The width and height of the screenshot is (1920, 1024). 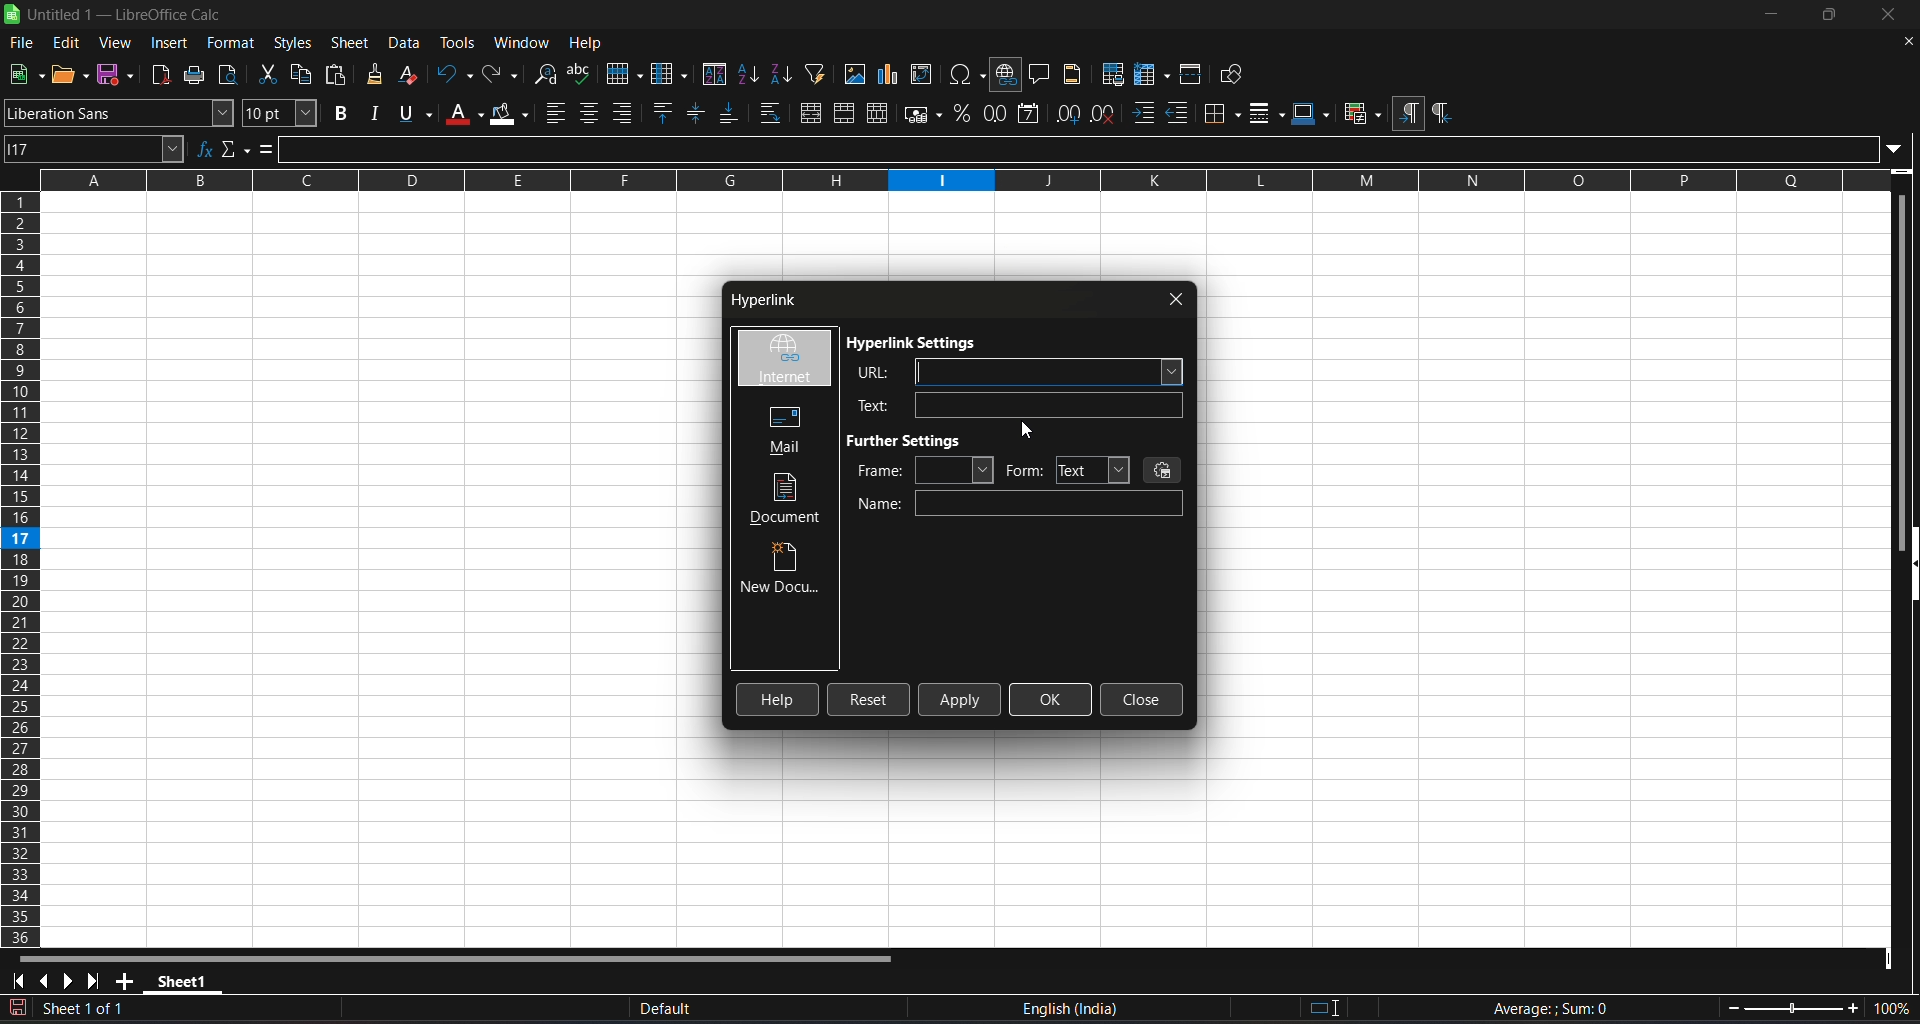 What do you see at coordinates (558, 113) in the screenshot?
I see `align left` at bounding box center [558, 113].